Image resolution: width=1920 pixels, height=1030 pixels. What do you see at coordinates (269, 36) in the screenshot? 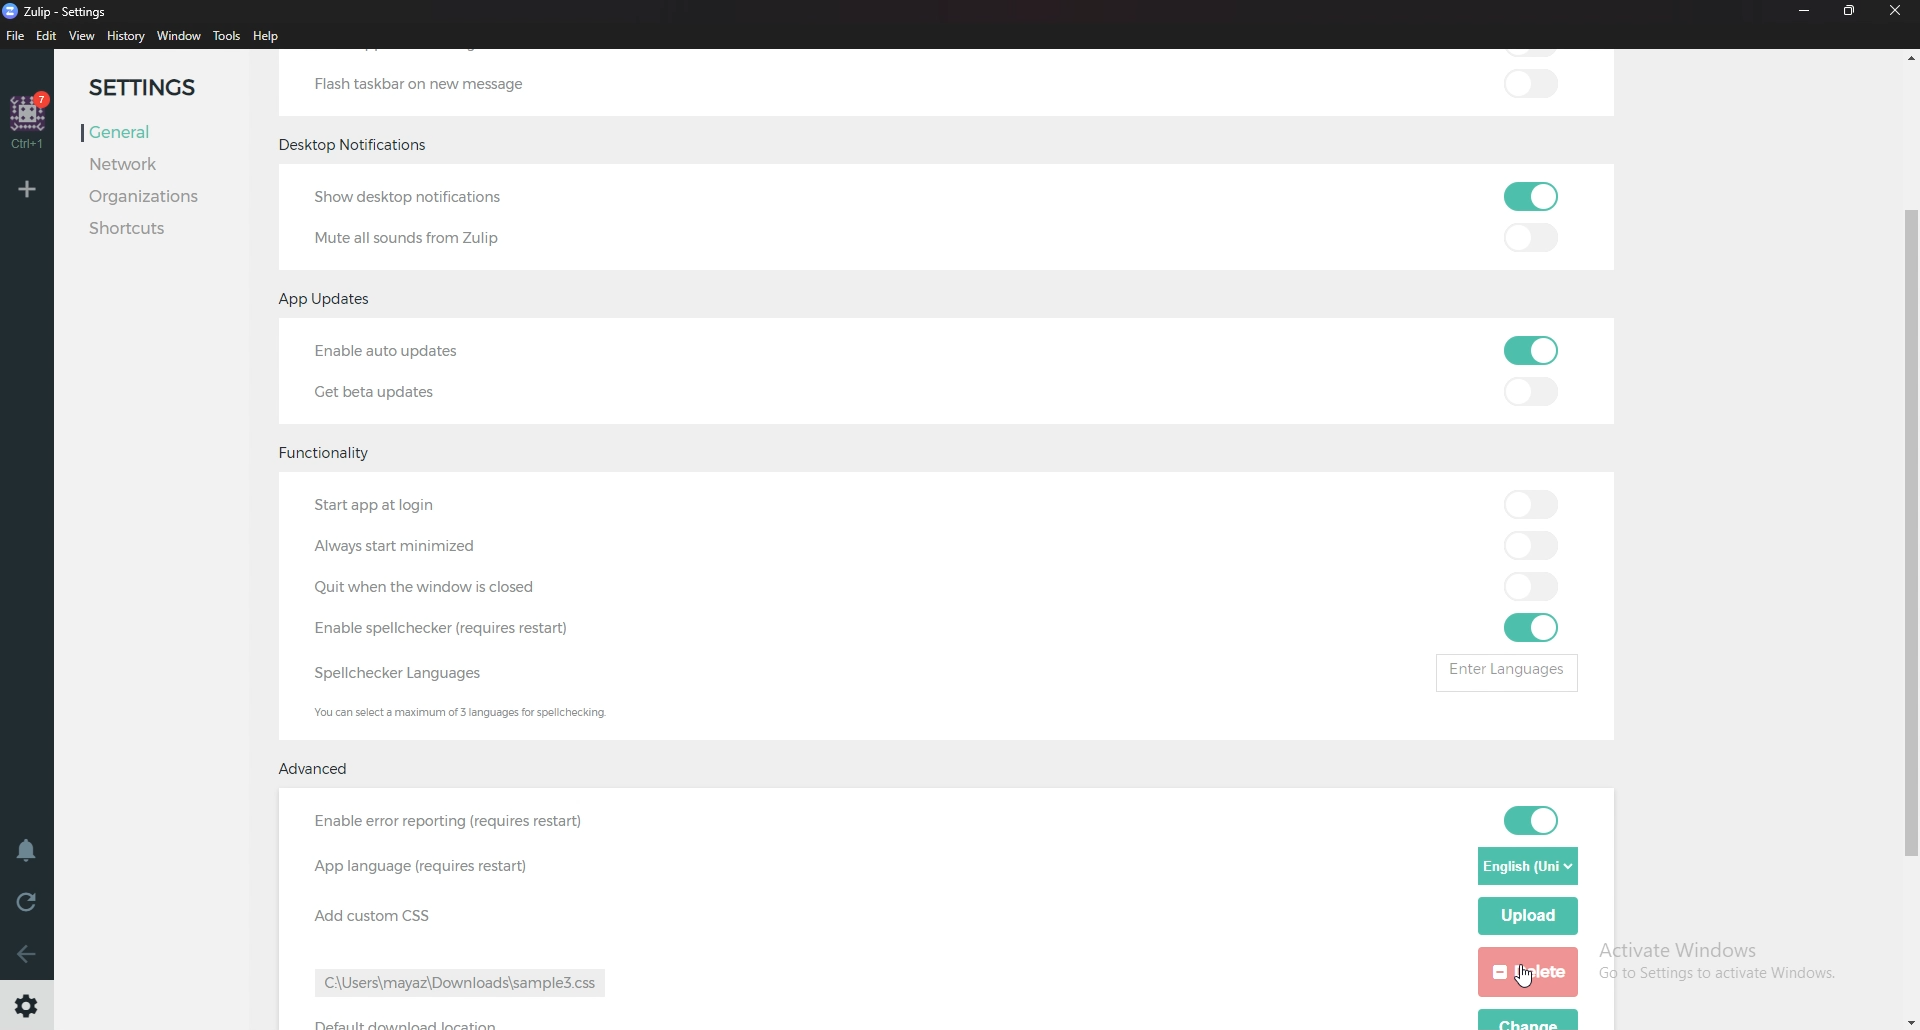
I see `Help` at bounding box center [269, 36].